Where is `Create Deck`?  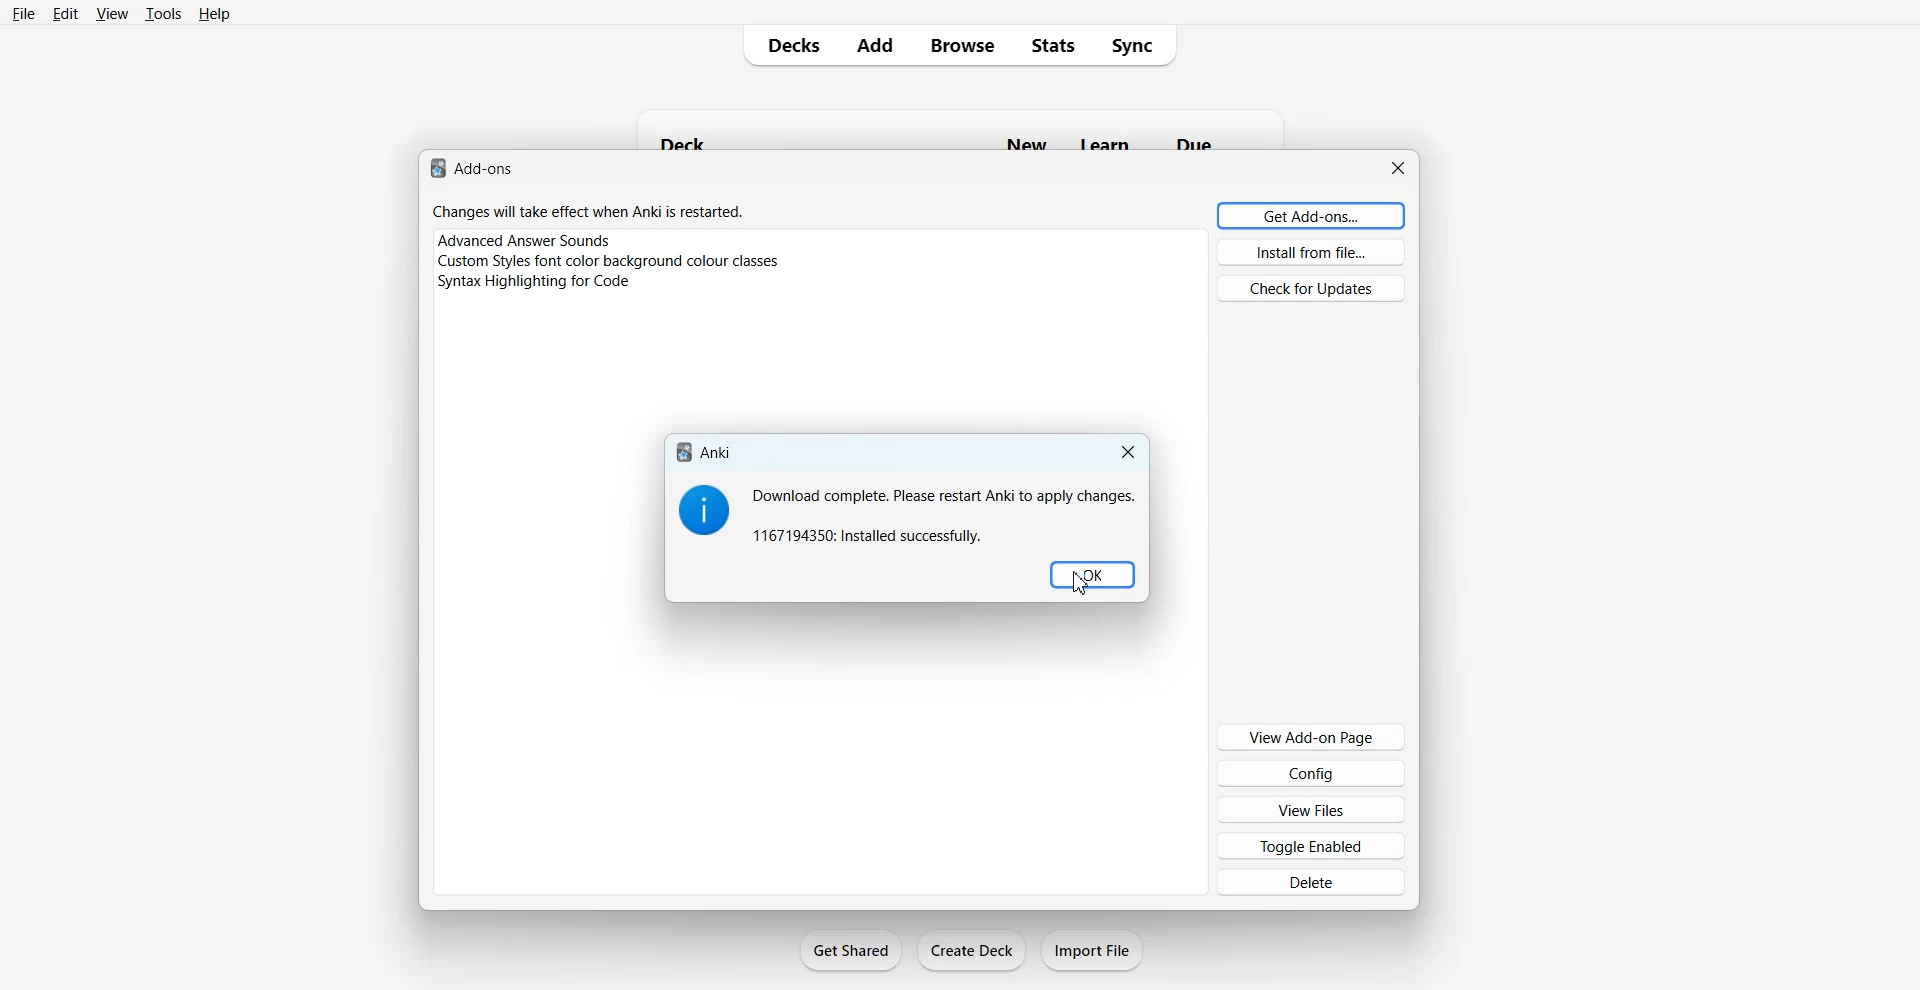 Create Deck is located at coordinates (971, 950).